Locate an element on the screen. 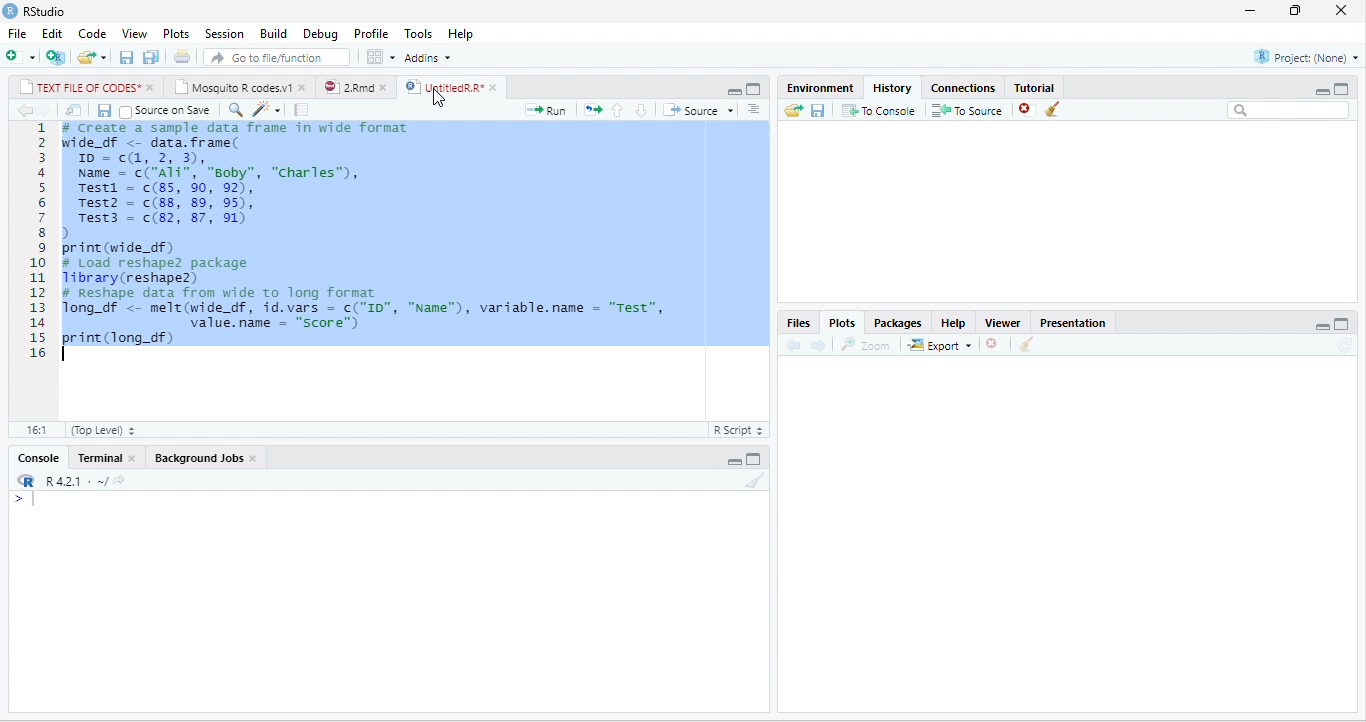 The image size is (1366, 722). up is located at coordinates (618, 110).